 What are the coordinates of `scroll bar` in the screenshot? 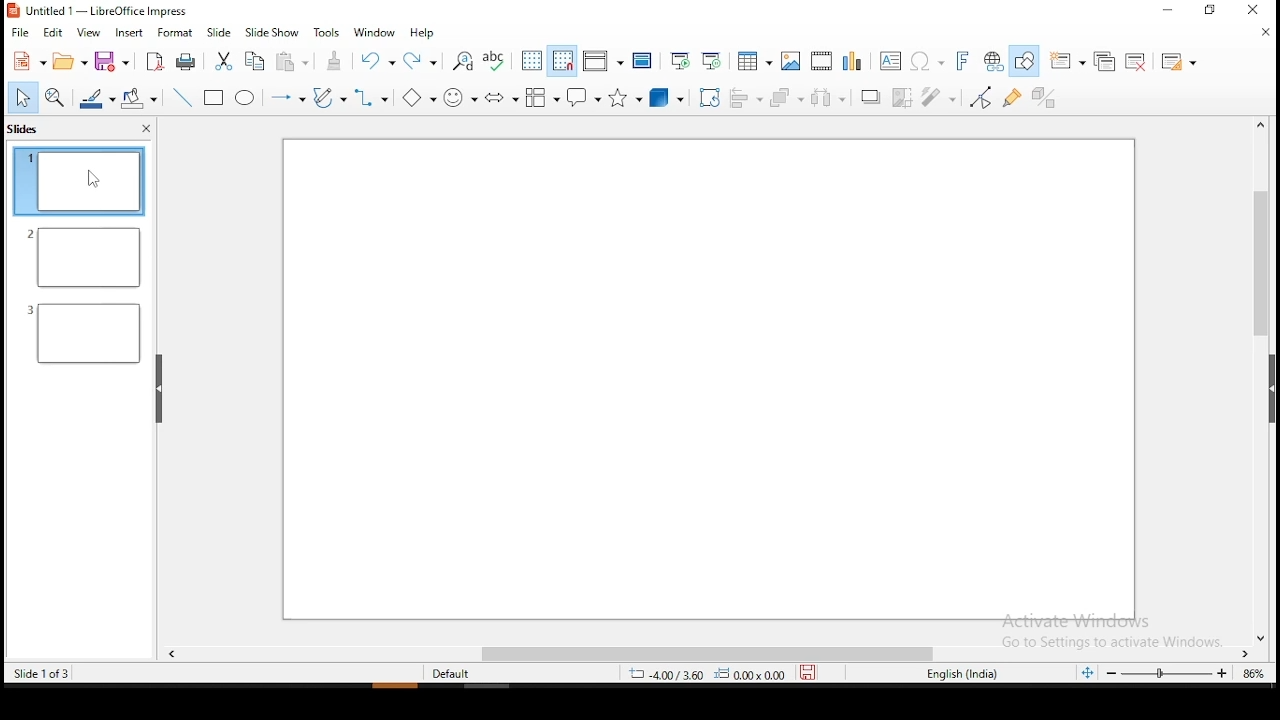 It's located at (1269, 384).